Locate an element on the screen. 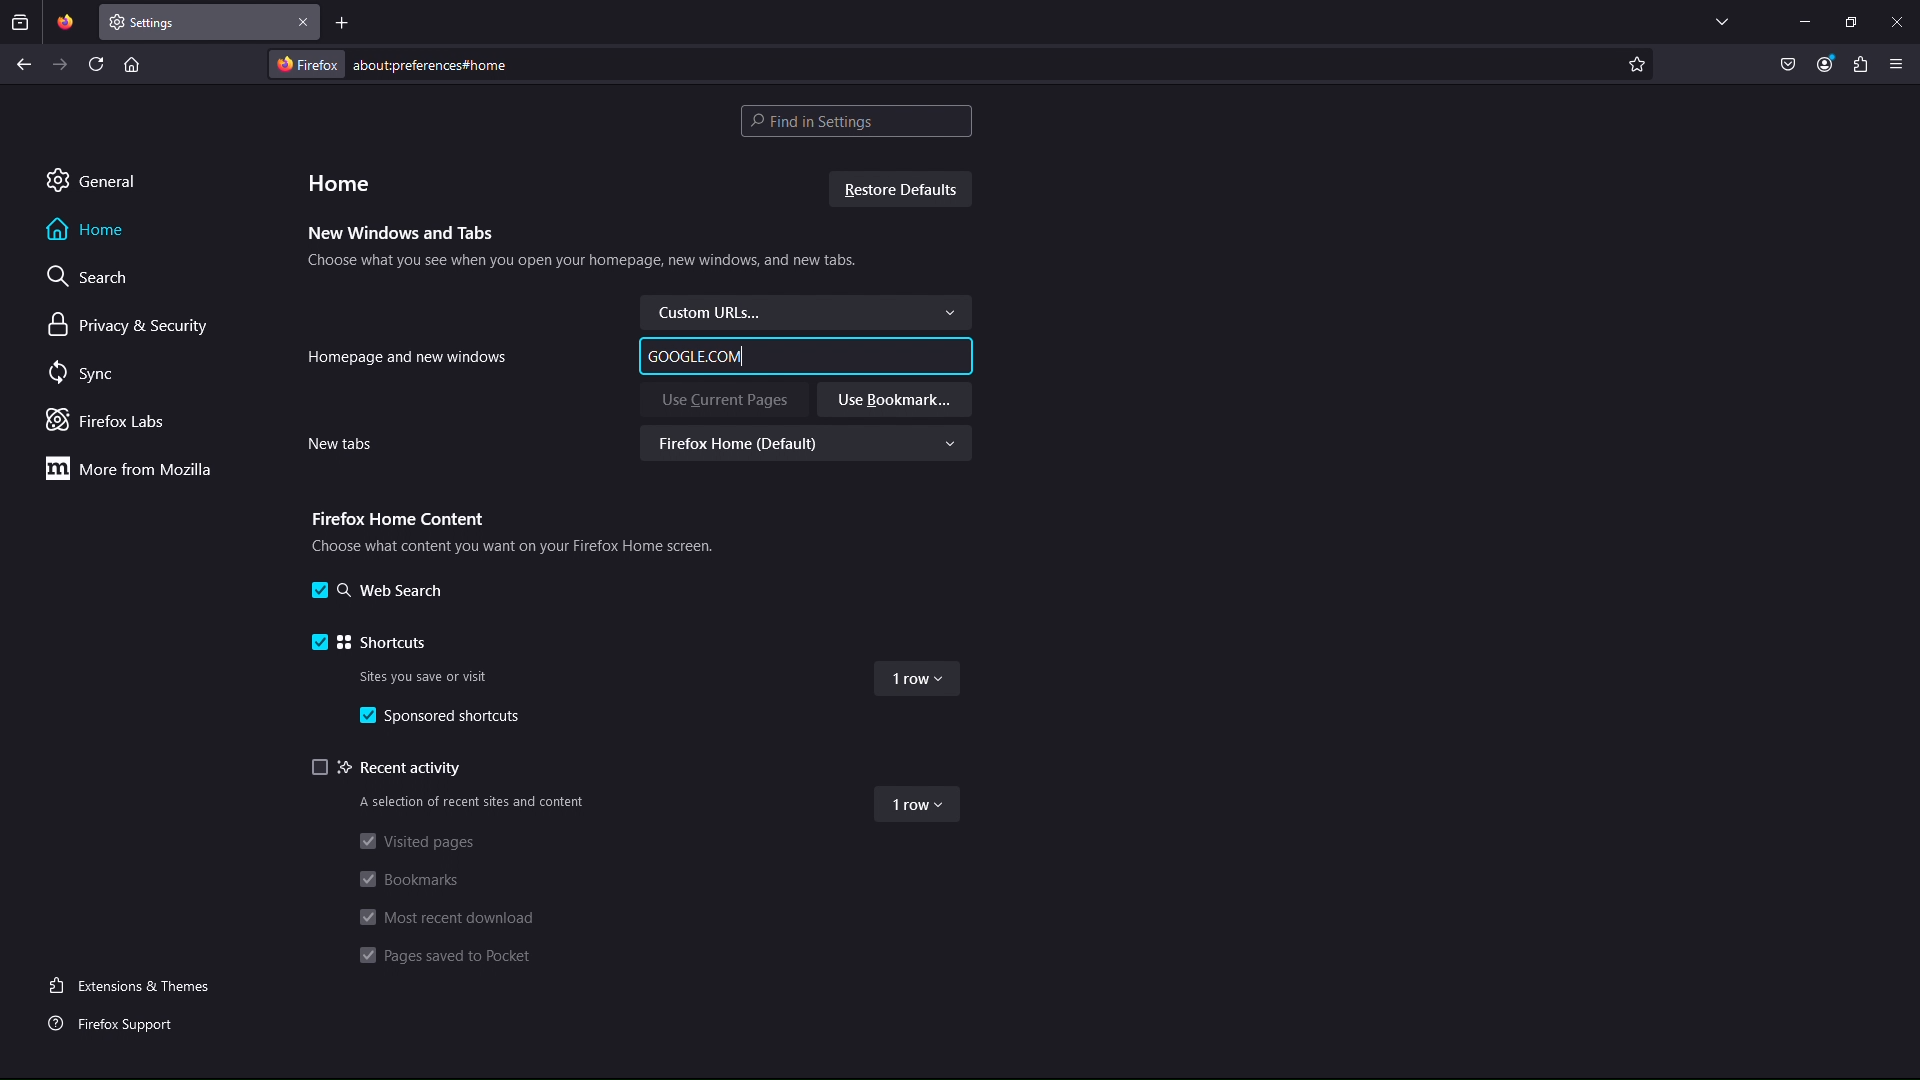 Image resolution: width=1920 pixels, height=1080 pixels. New Tab is located at coordinates (195, 22).